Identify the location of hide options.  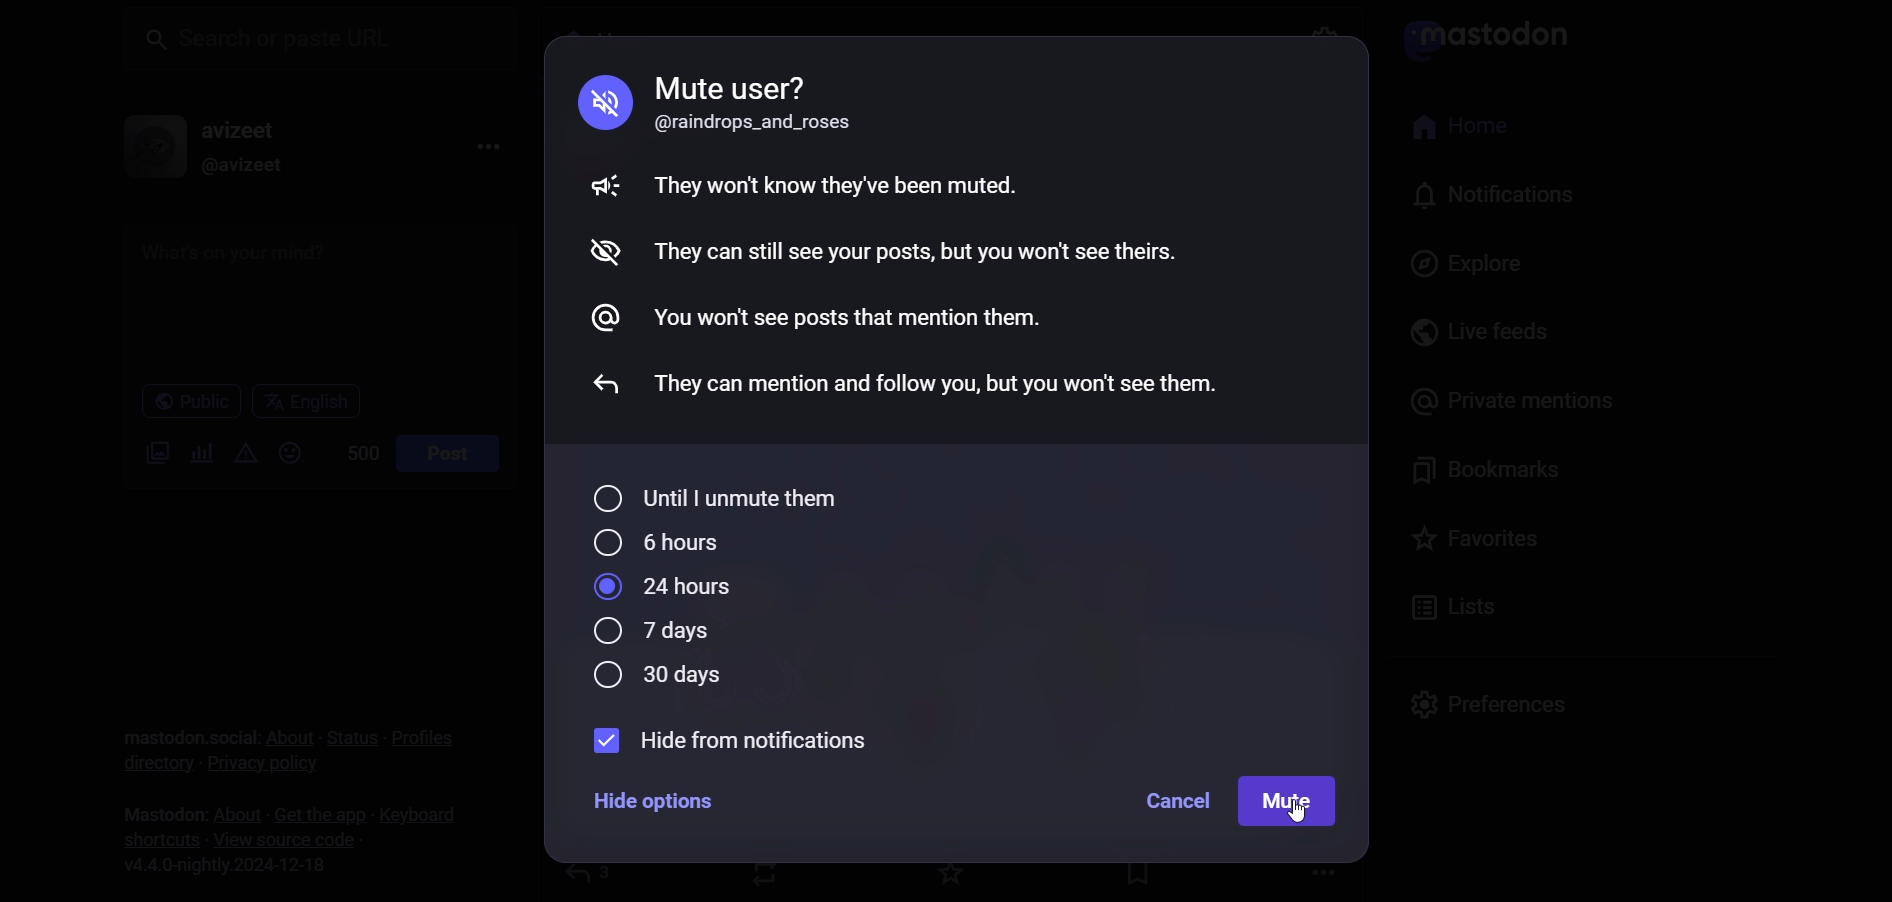
(656, 806).